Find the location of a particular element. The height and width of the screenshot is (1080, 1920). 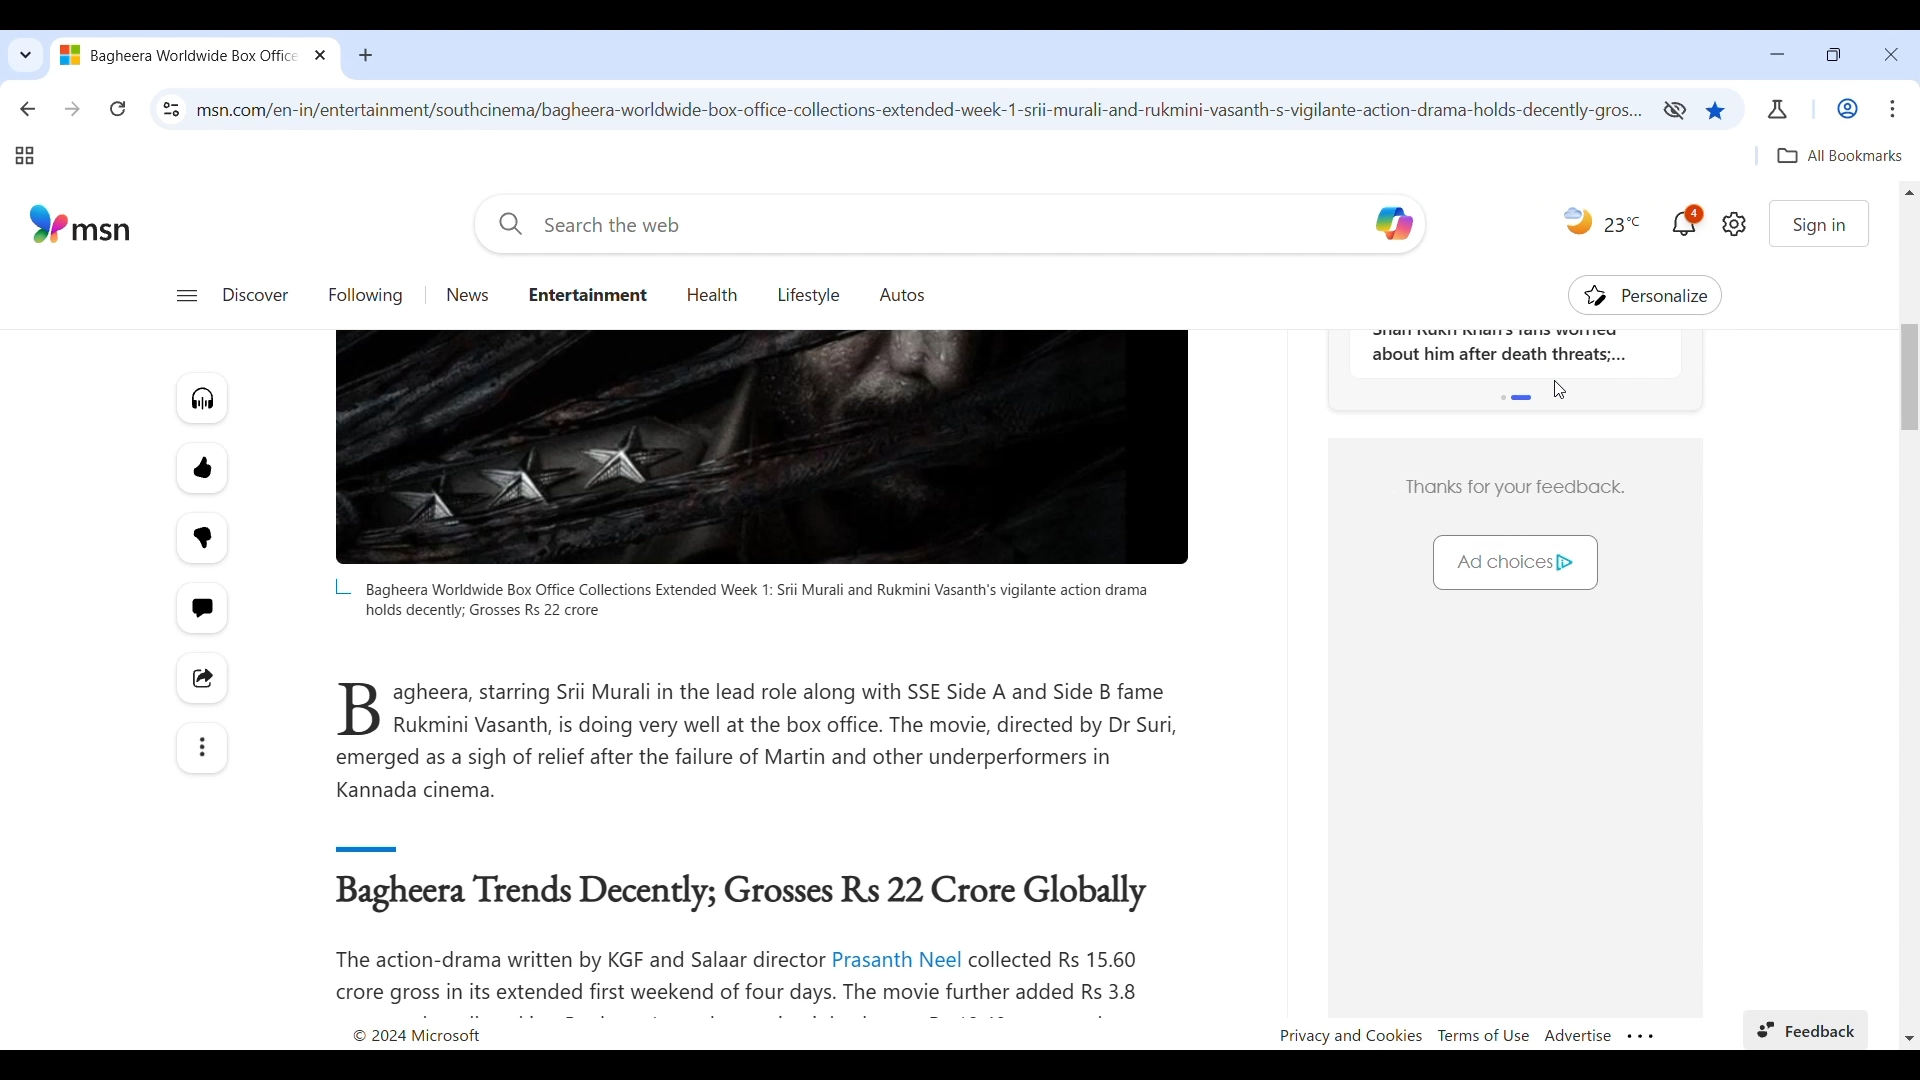

Current notifications is located at coordinates (1687, 220).